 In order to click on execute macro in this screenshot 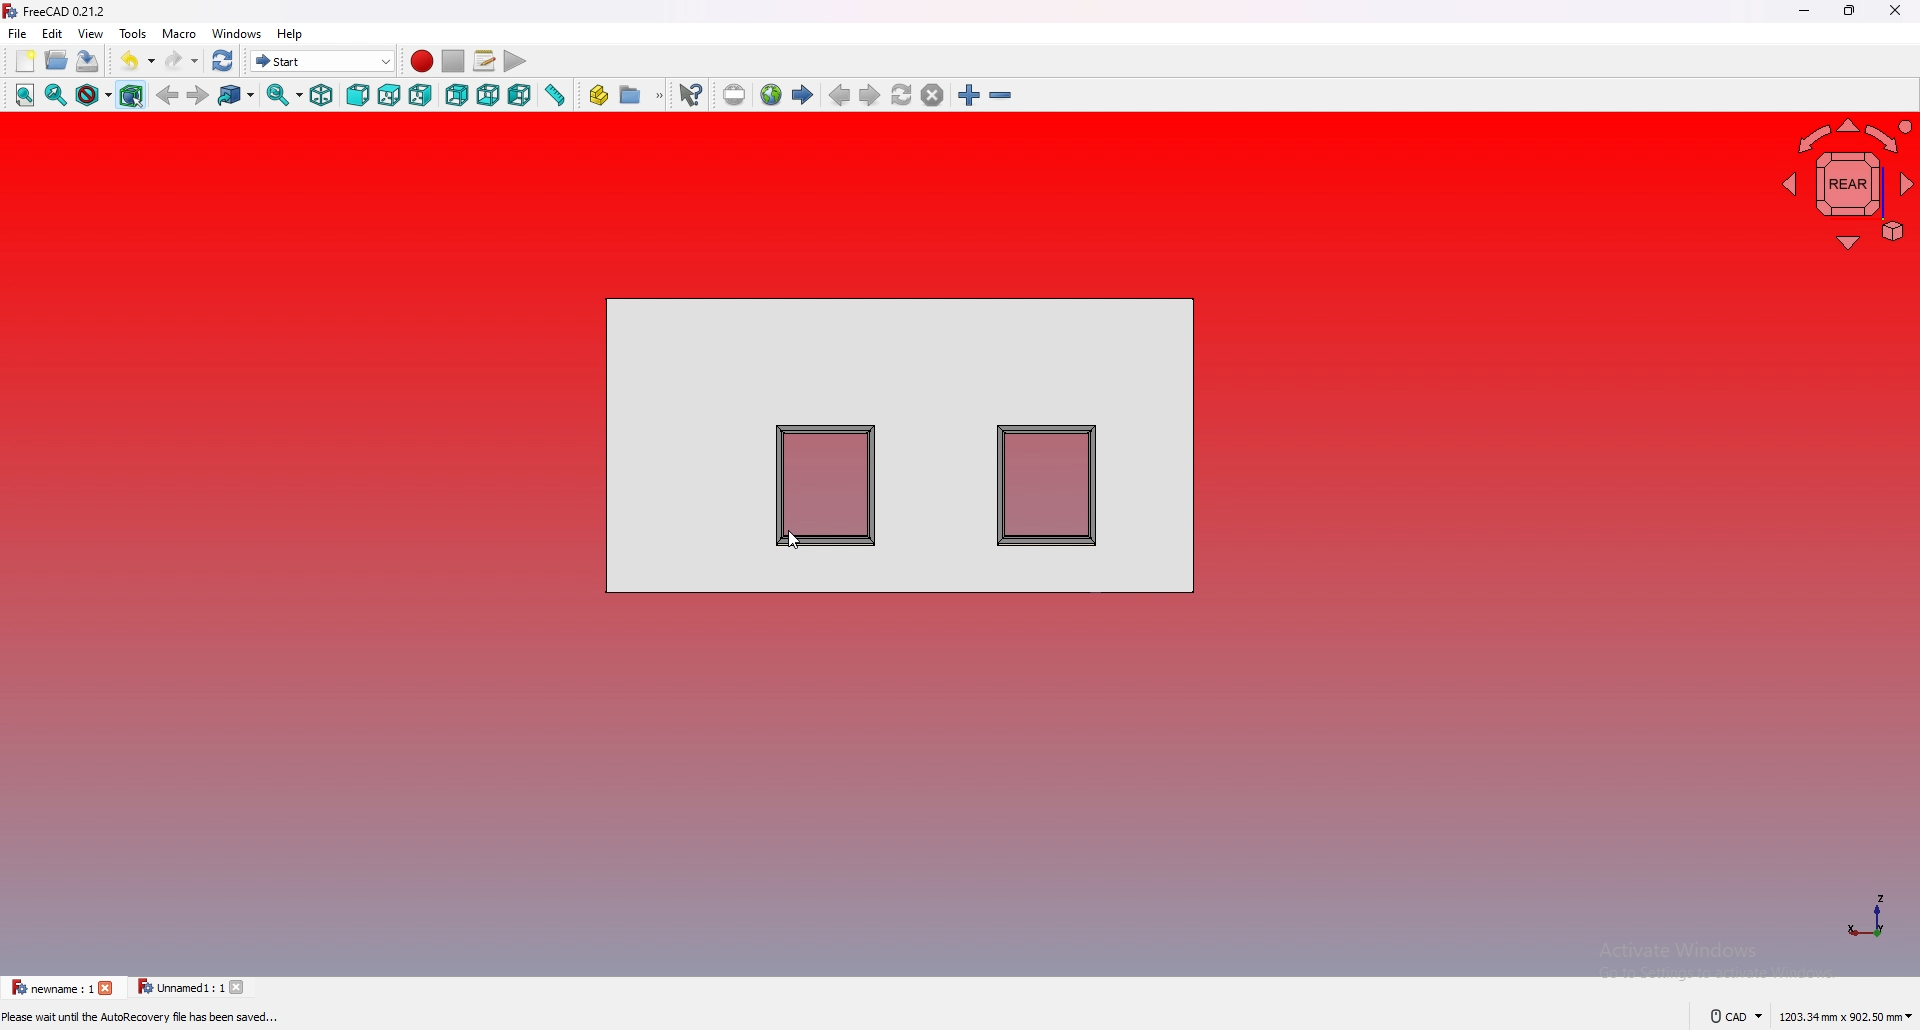, I will do `click(513, 60)`.